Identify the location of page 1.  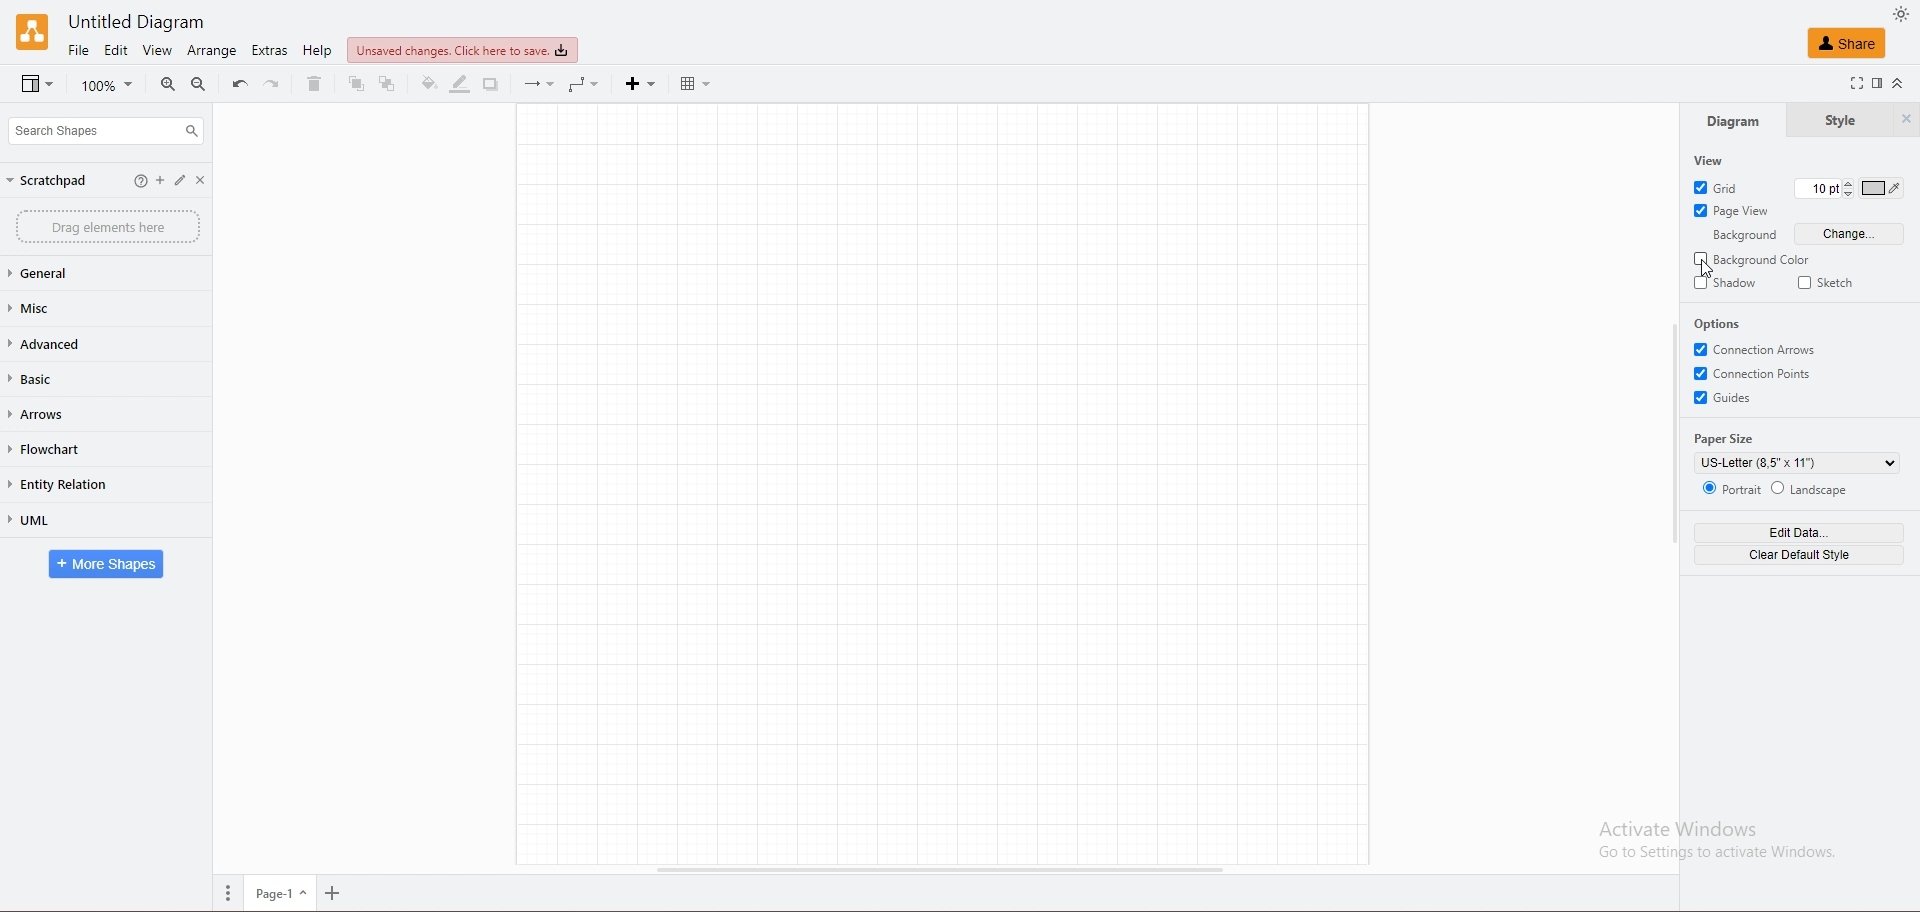
(283, 894).